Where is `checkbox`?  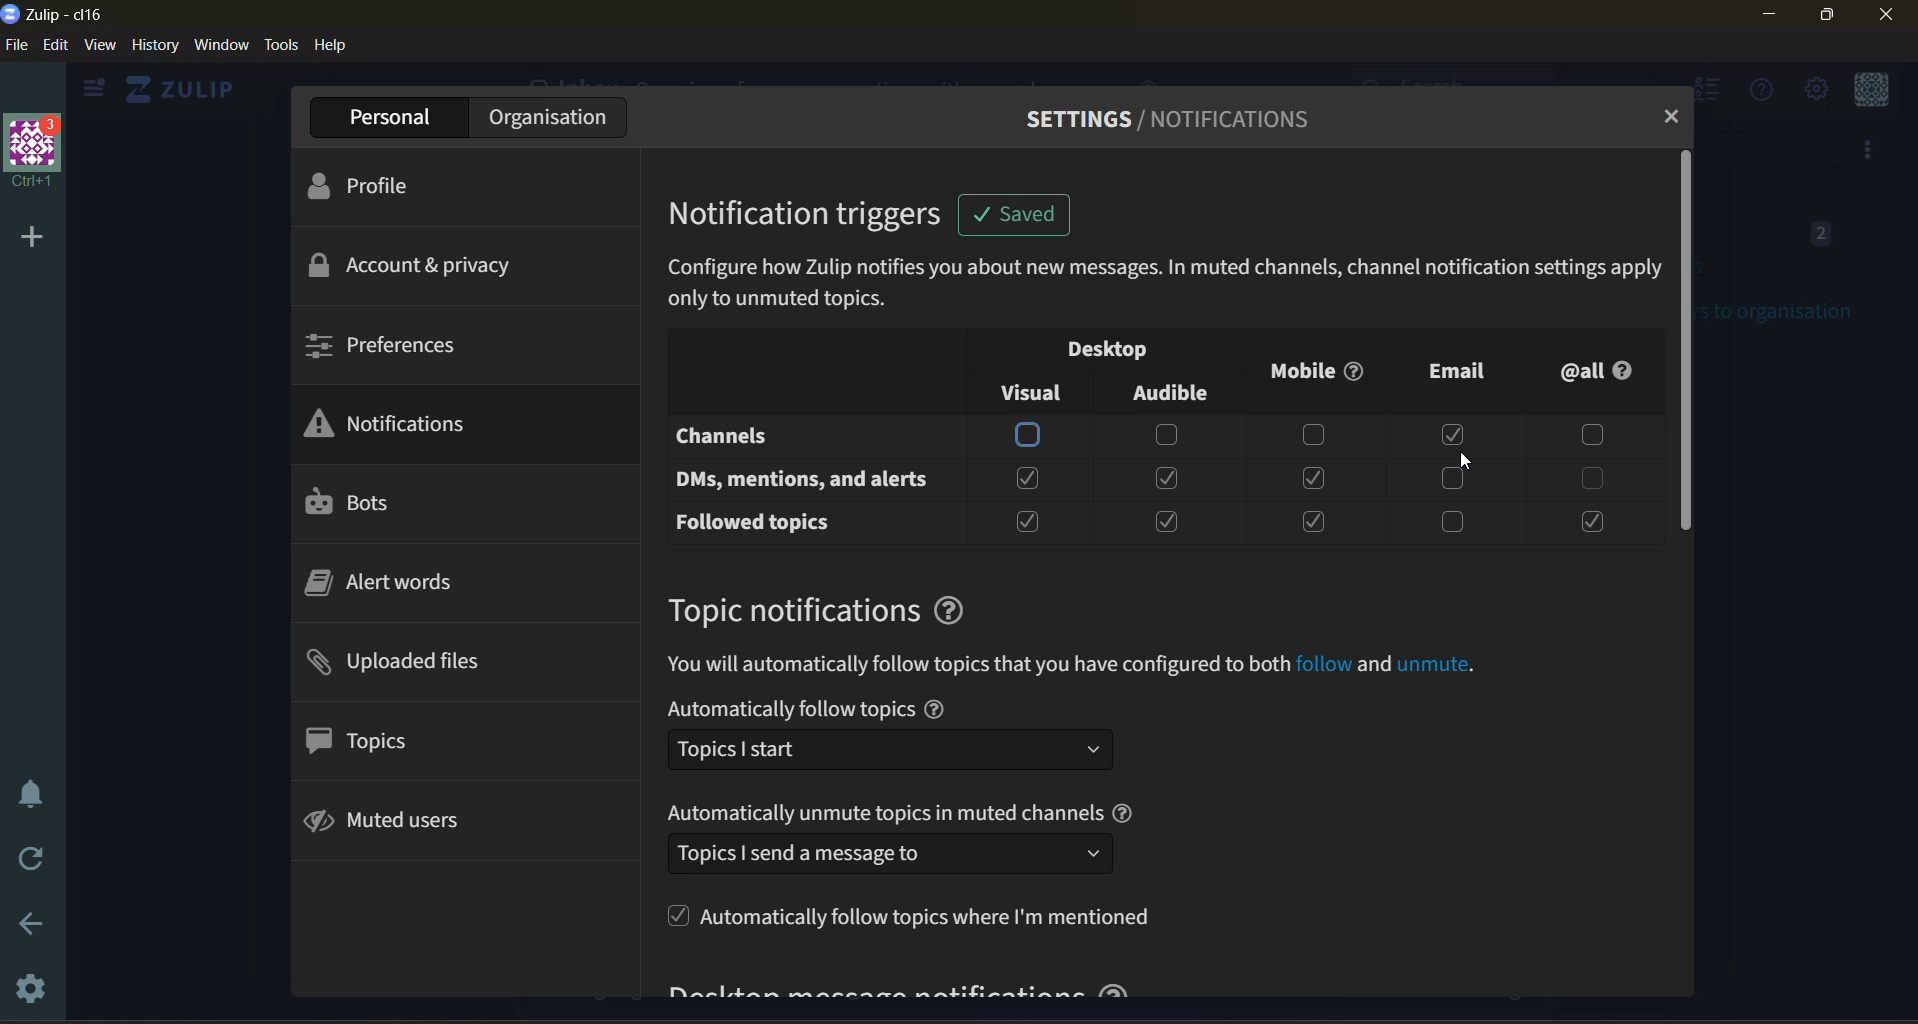 checkbox is located at coordinates (1169, 480).